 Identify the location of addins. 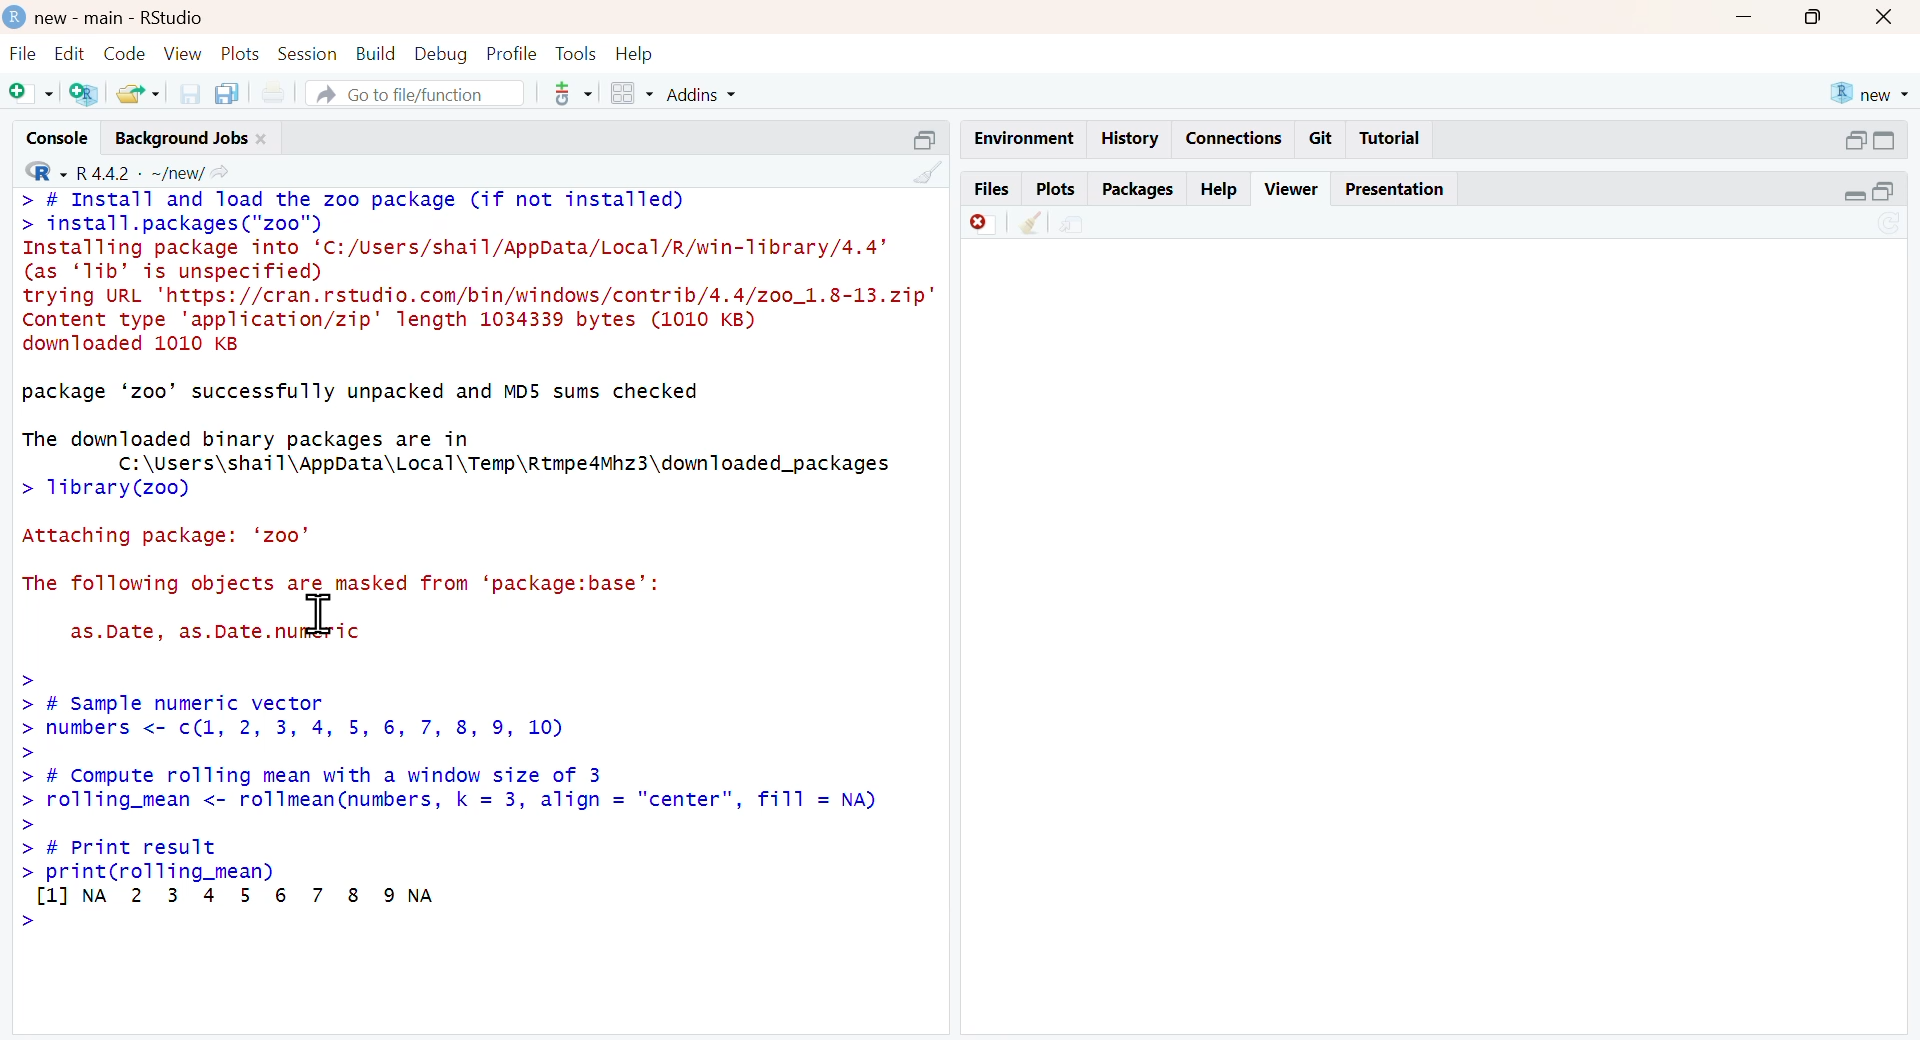
(705, 94).